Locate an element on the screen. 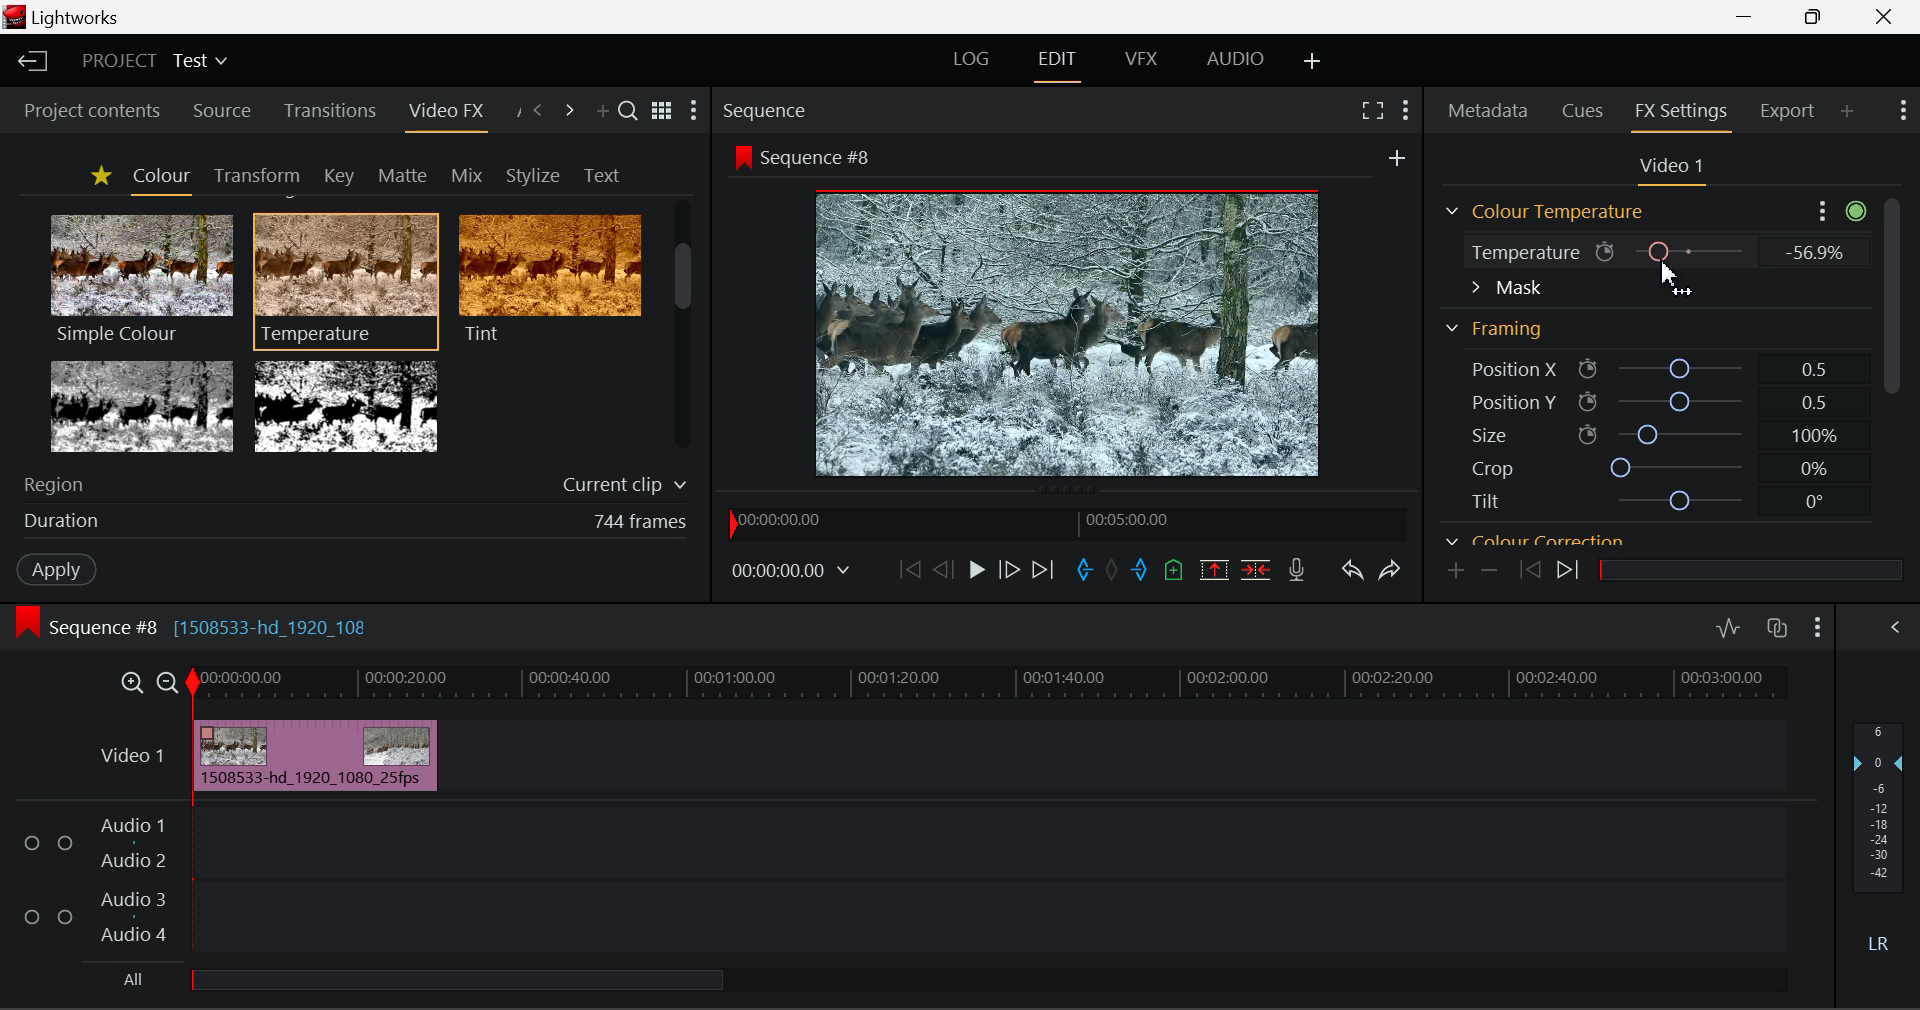  Restore Down is located at coordinates (1745, 15).